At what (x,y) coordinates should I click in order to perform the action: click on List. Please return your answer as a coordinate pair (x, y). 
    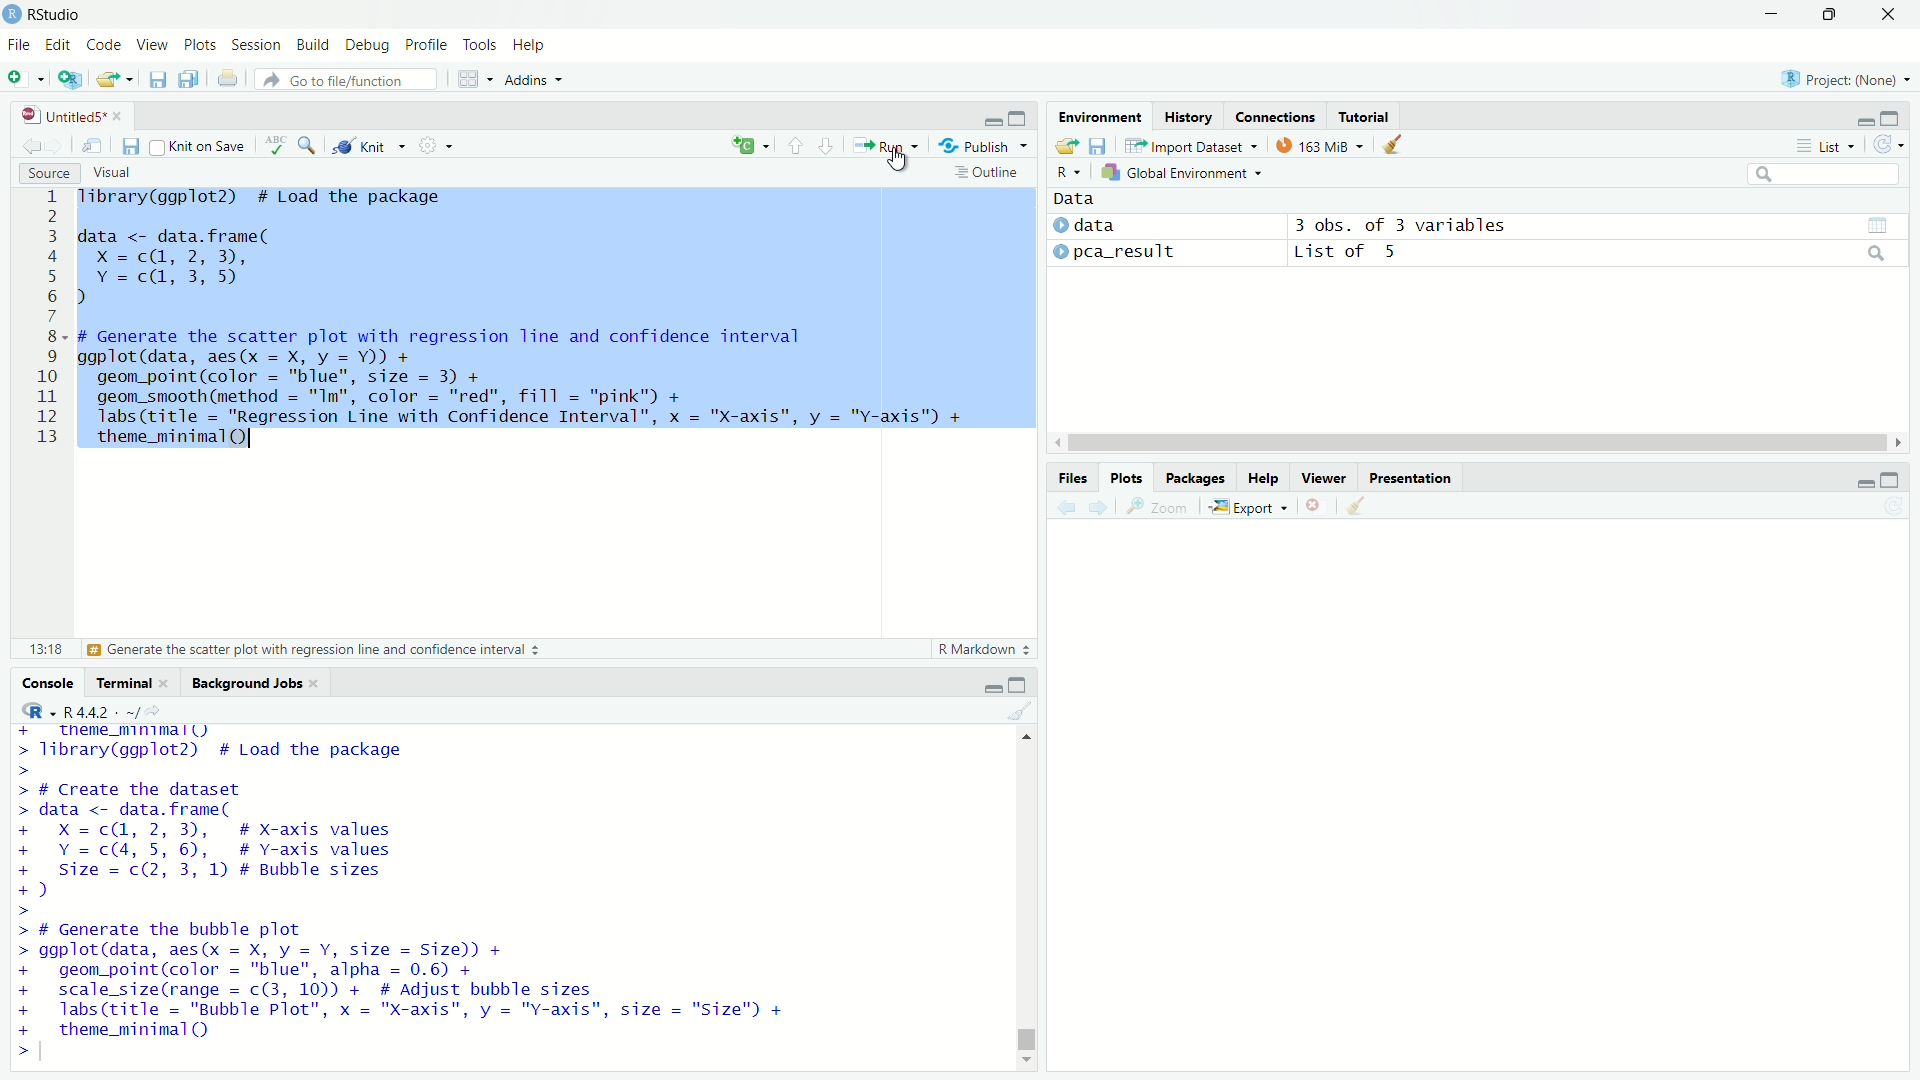
    Looking at the image, I should click on (1824, 145).